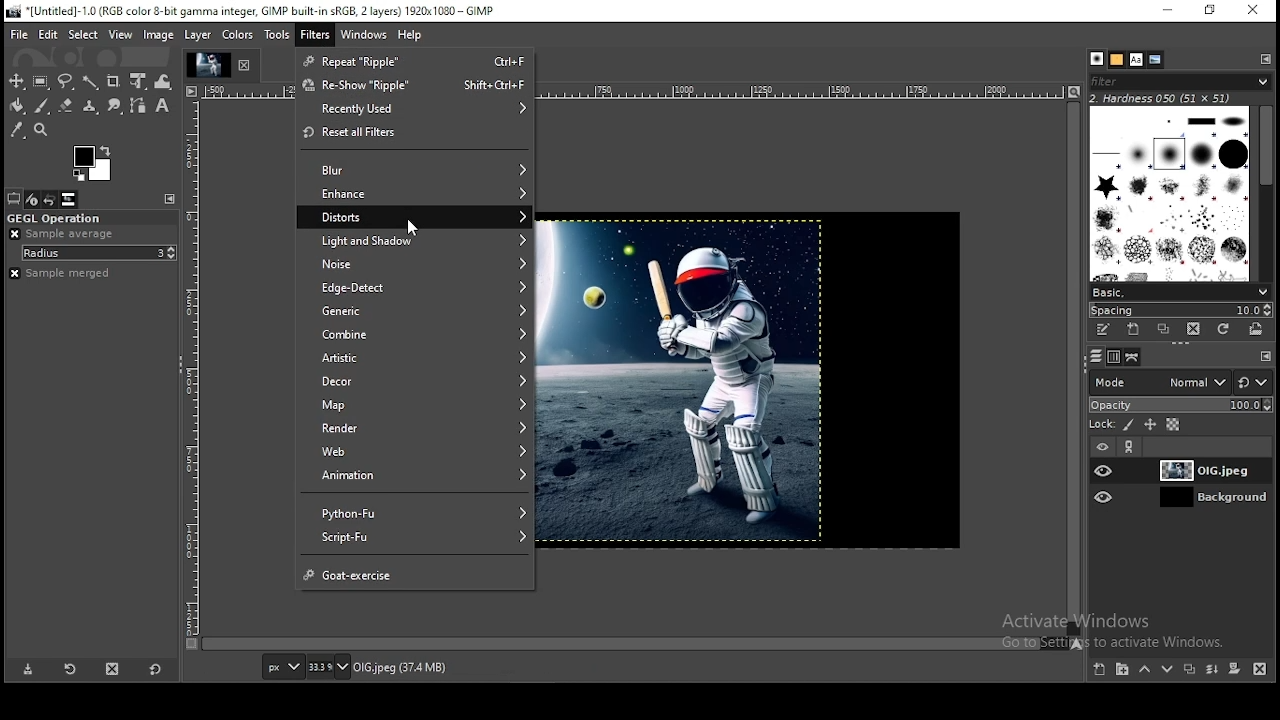 This screenshot has width=1280, height=720. I want to click on light and shadow, so click(424, 240).